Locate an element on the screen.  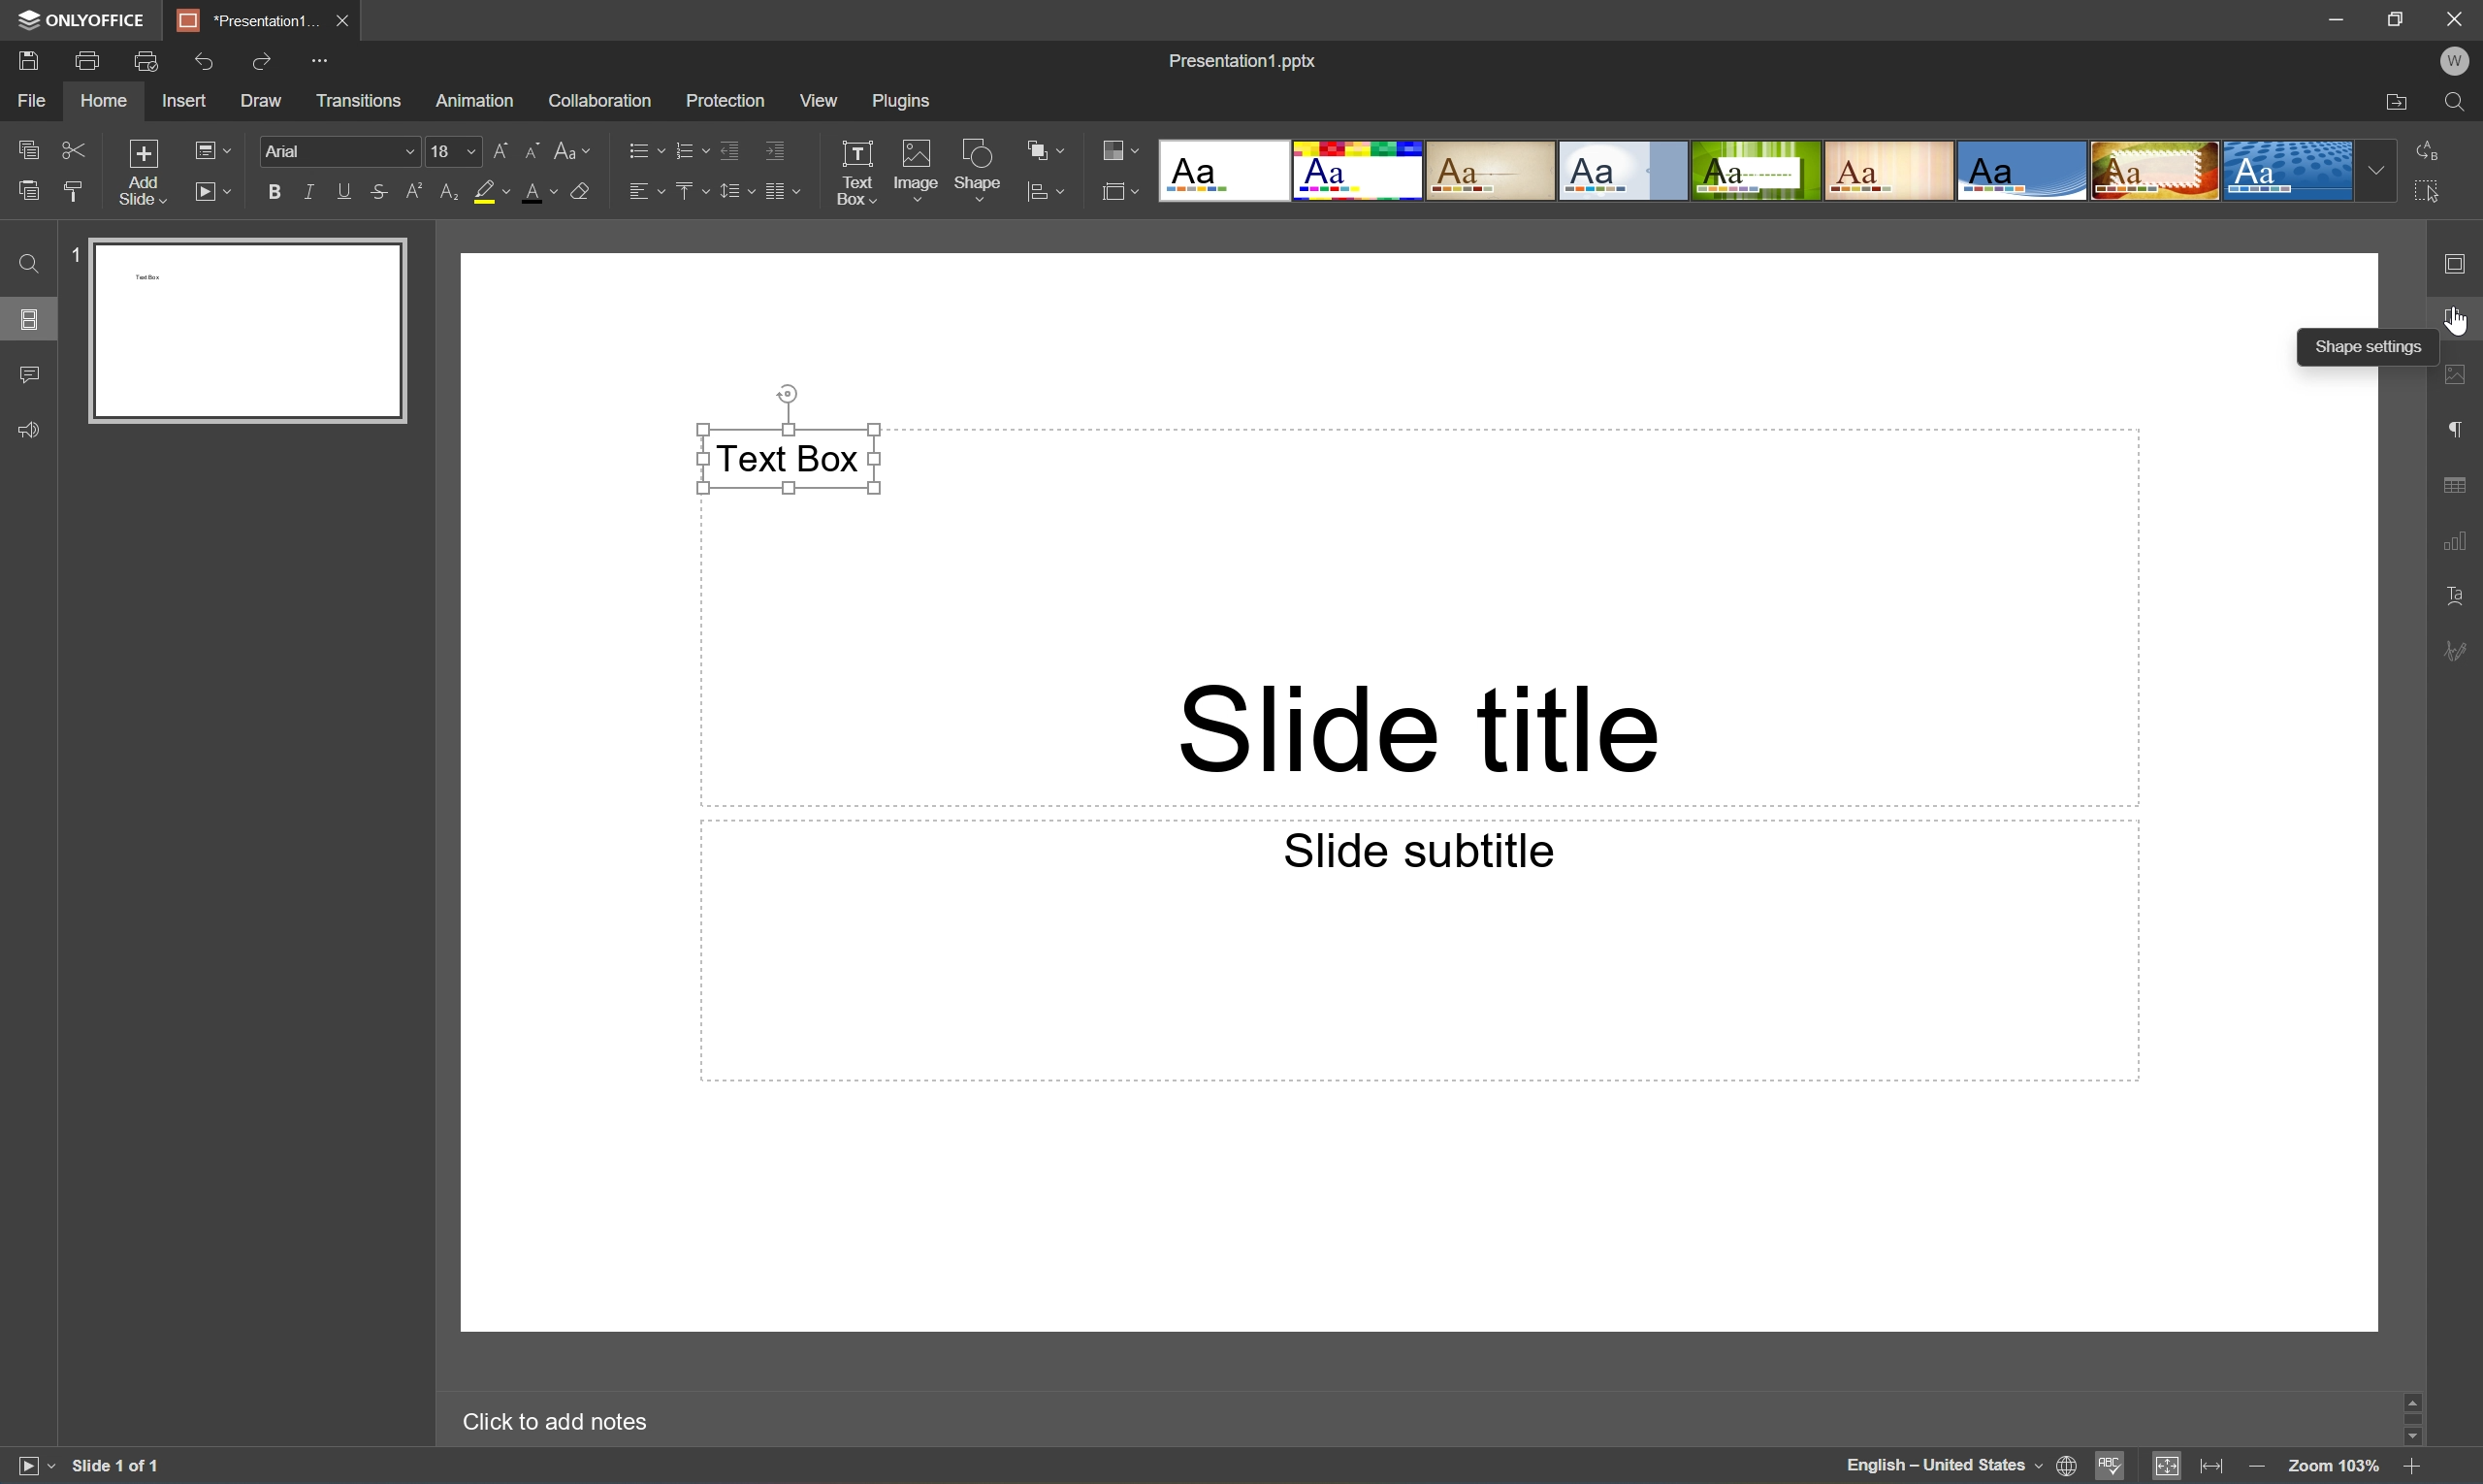
Change slide layout is located at coordinates (210, 149).